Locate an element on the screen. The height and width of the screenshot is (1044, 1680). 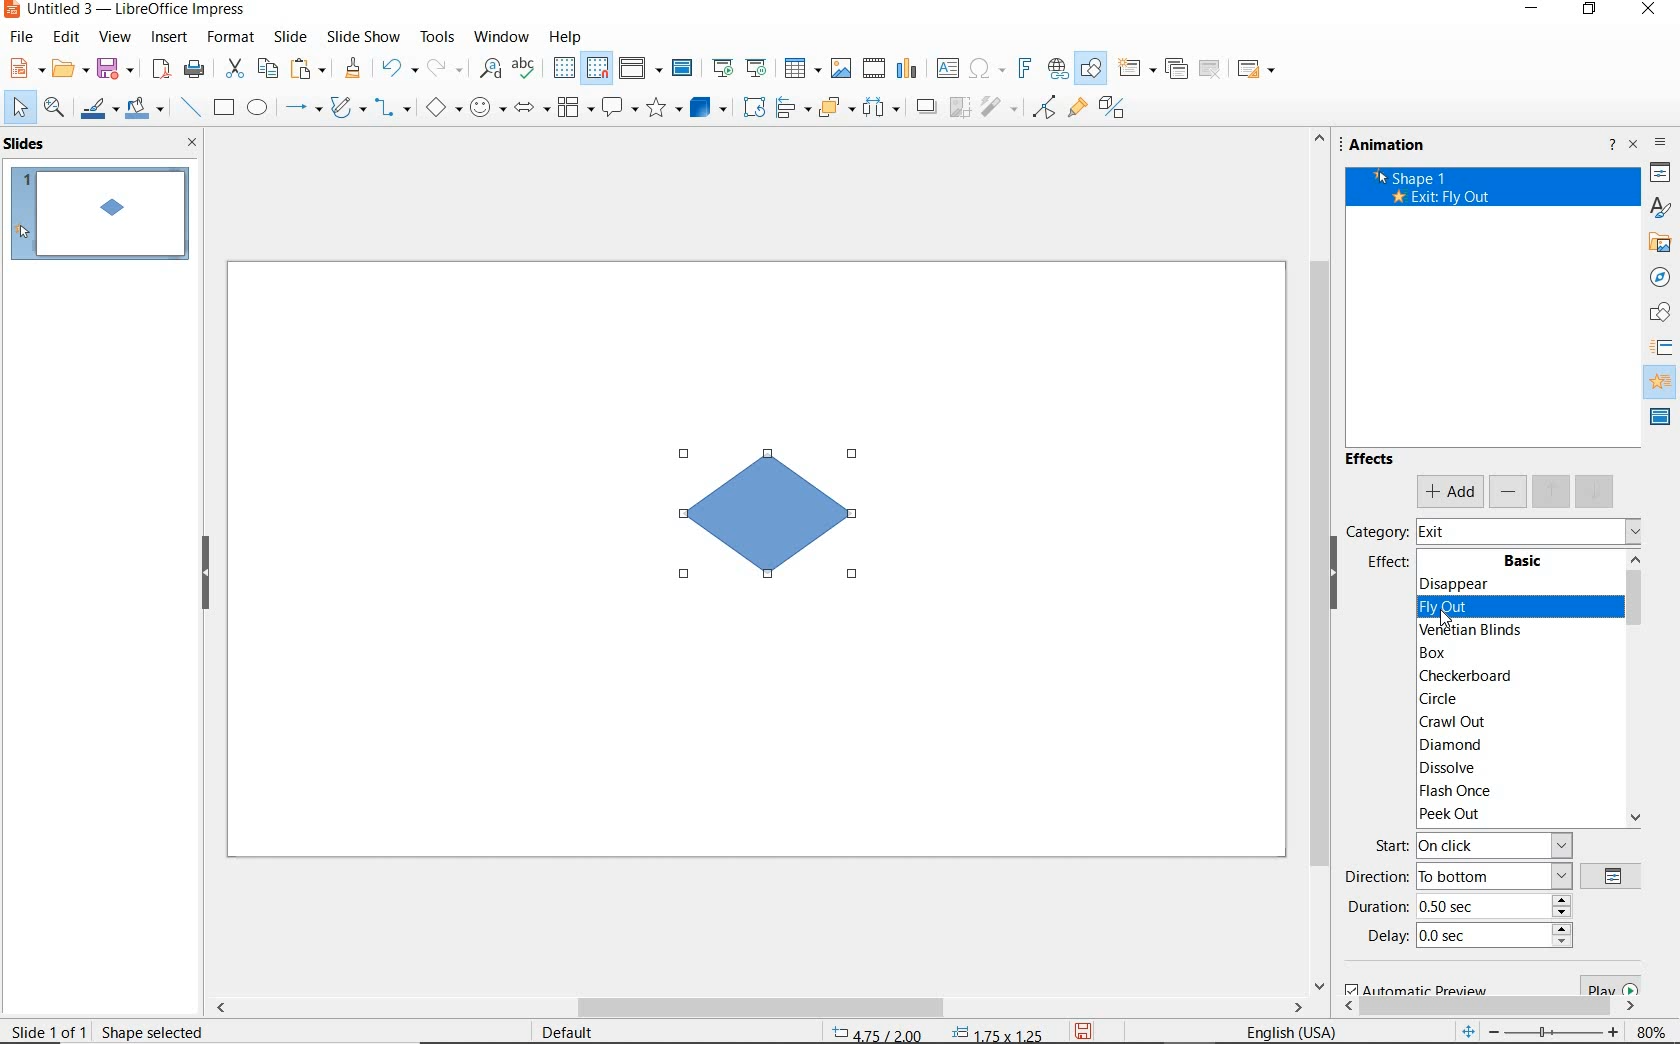
start from first slide is located at coordinates (724, 68).